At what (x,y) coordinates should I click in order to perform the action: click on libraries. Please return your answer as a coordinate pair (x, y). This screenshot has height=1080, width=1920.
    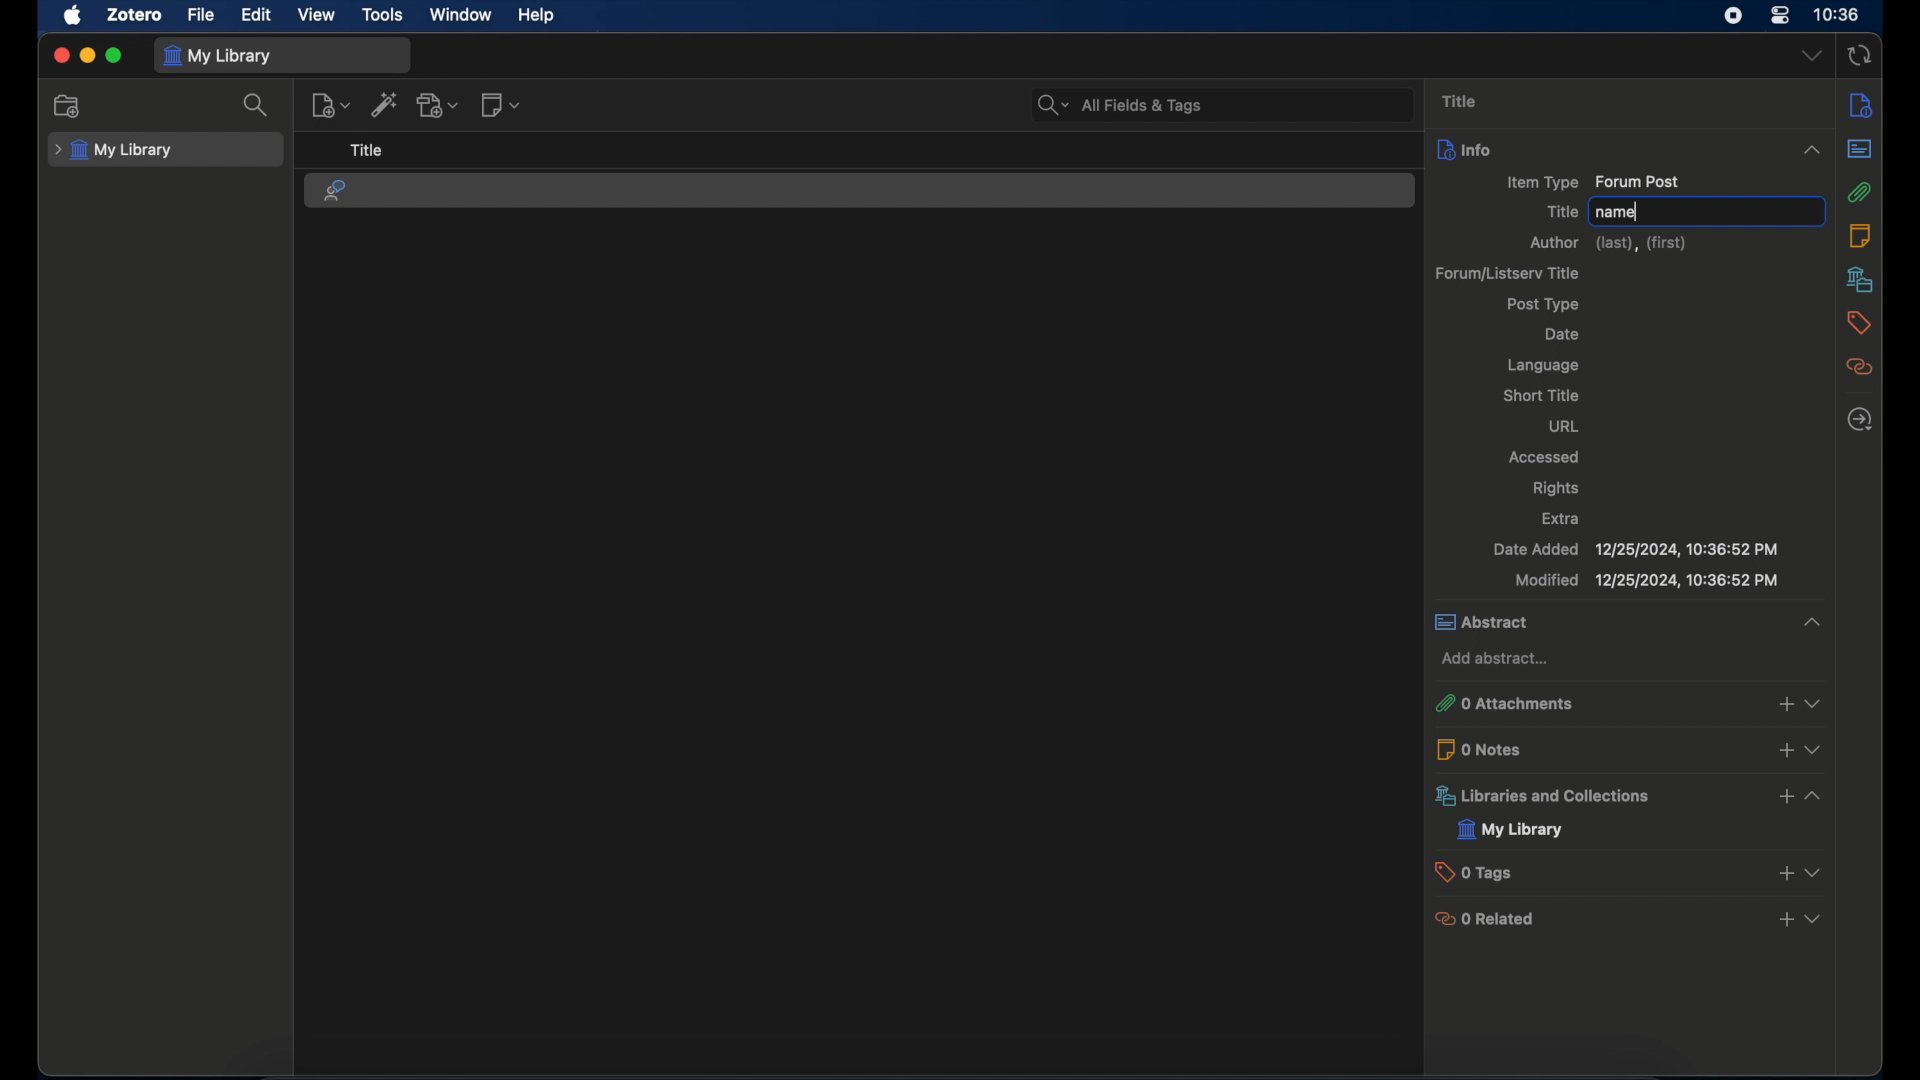
    Looking at the image, I should click on (1860, 280).